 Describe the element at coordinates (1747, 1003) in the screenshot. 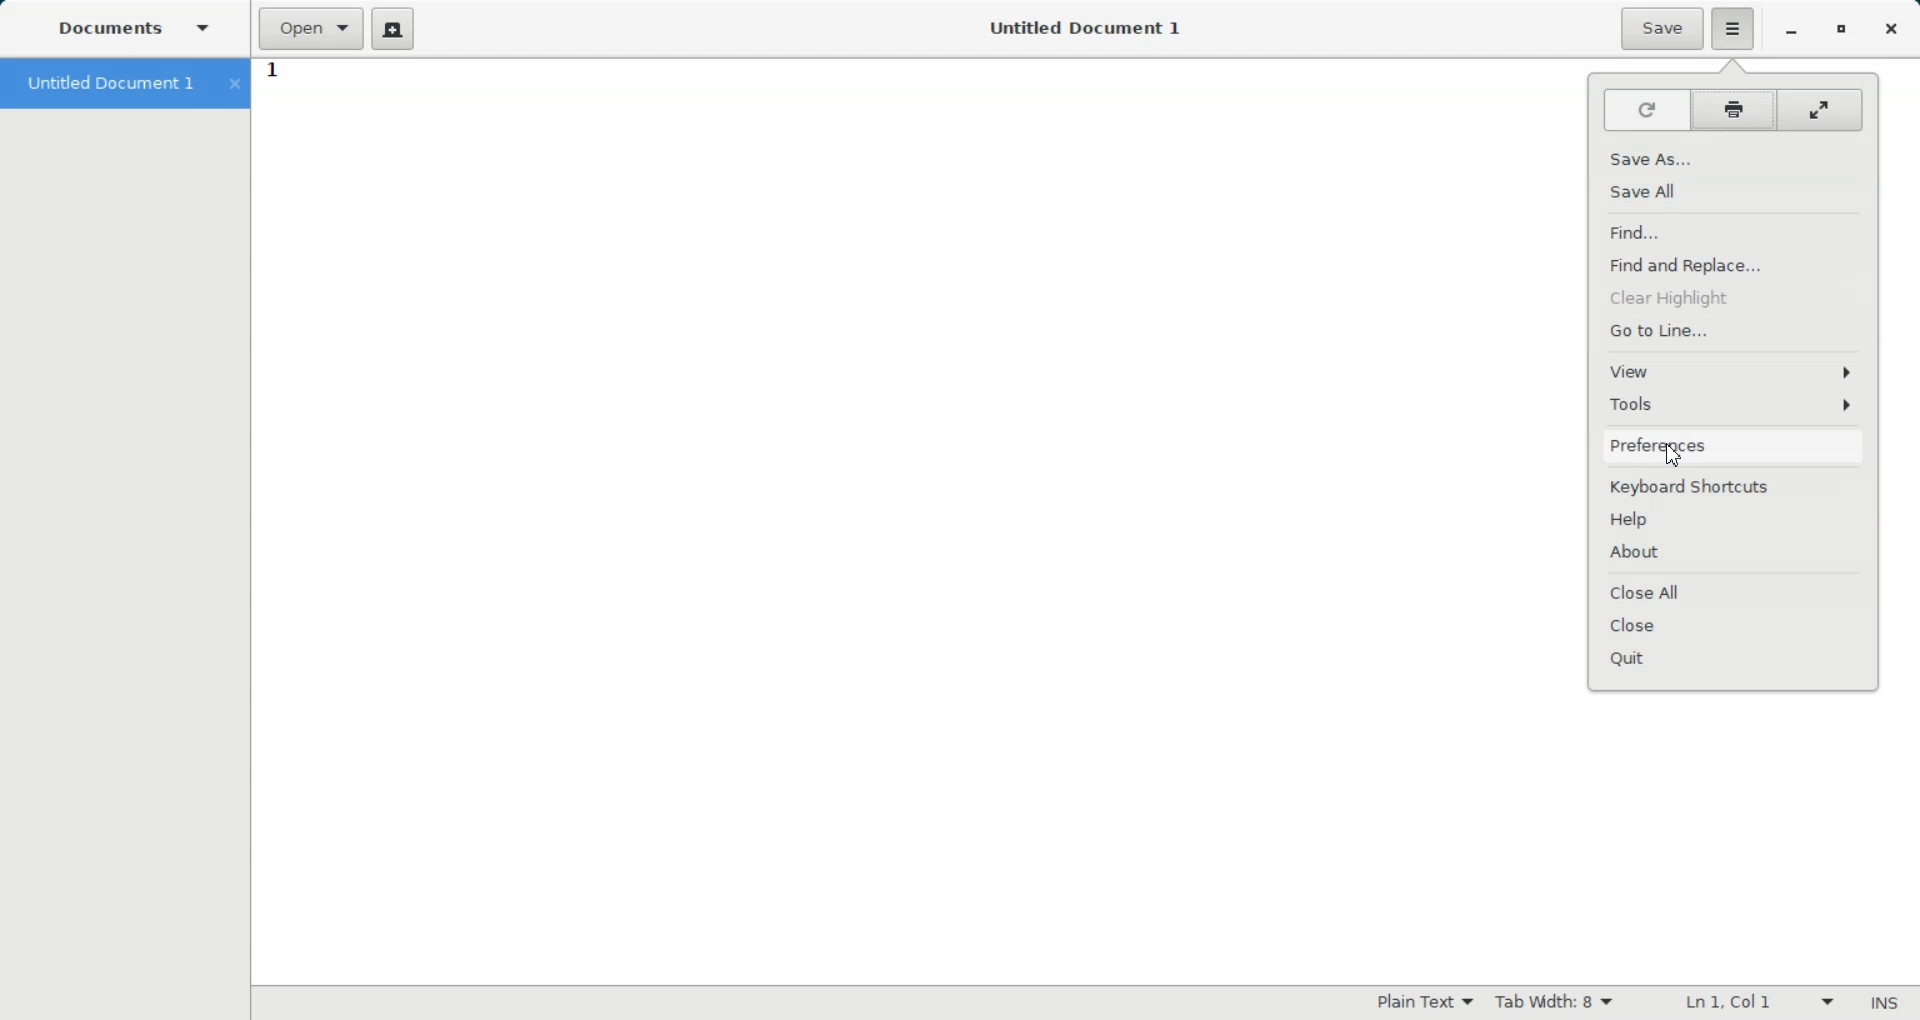

I see `Line Column` at that location.